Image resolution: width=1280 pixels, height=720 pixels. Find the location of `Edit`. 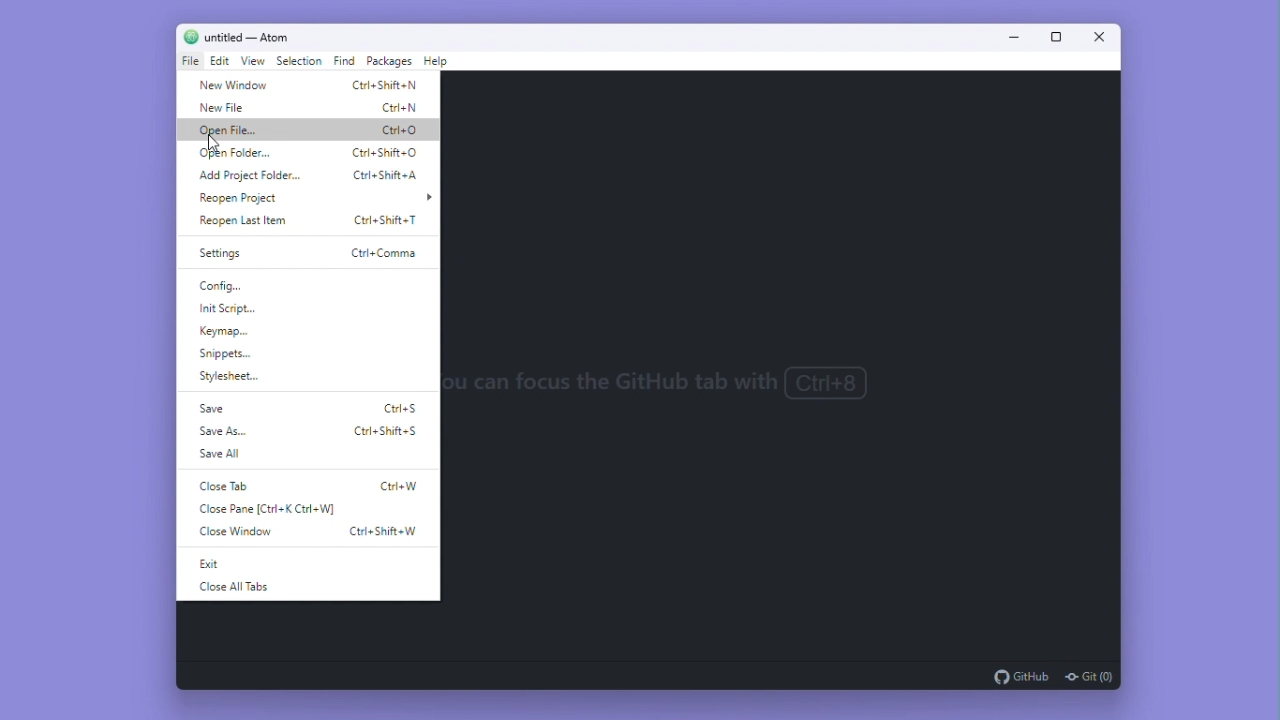

Edit is located at coordinates (221, 62).